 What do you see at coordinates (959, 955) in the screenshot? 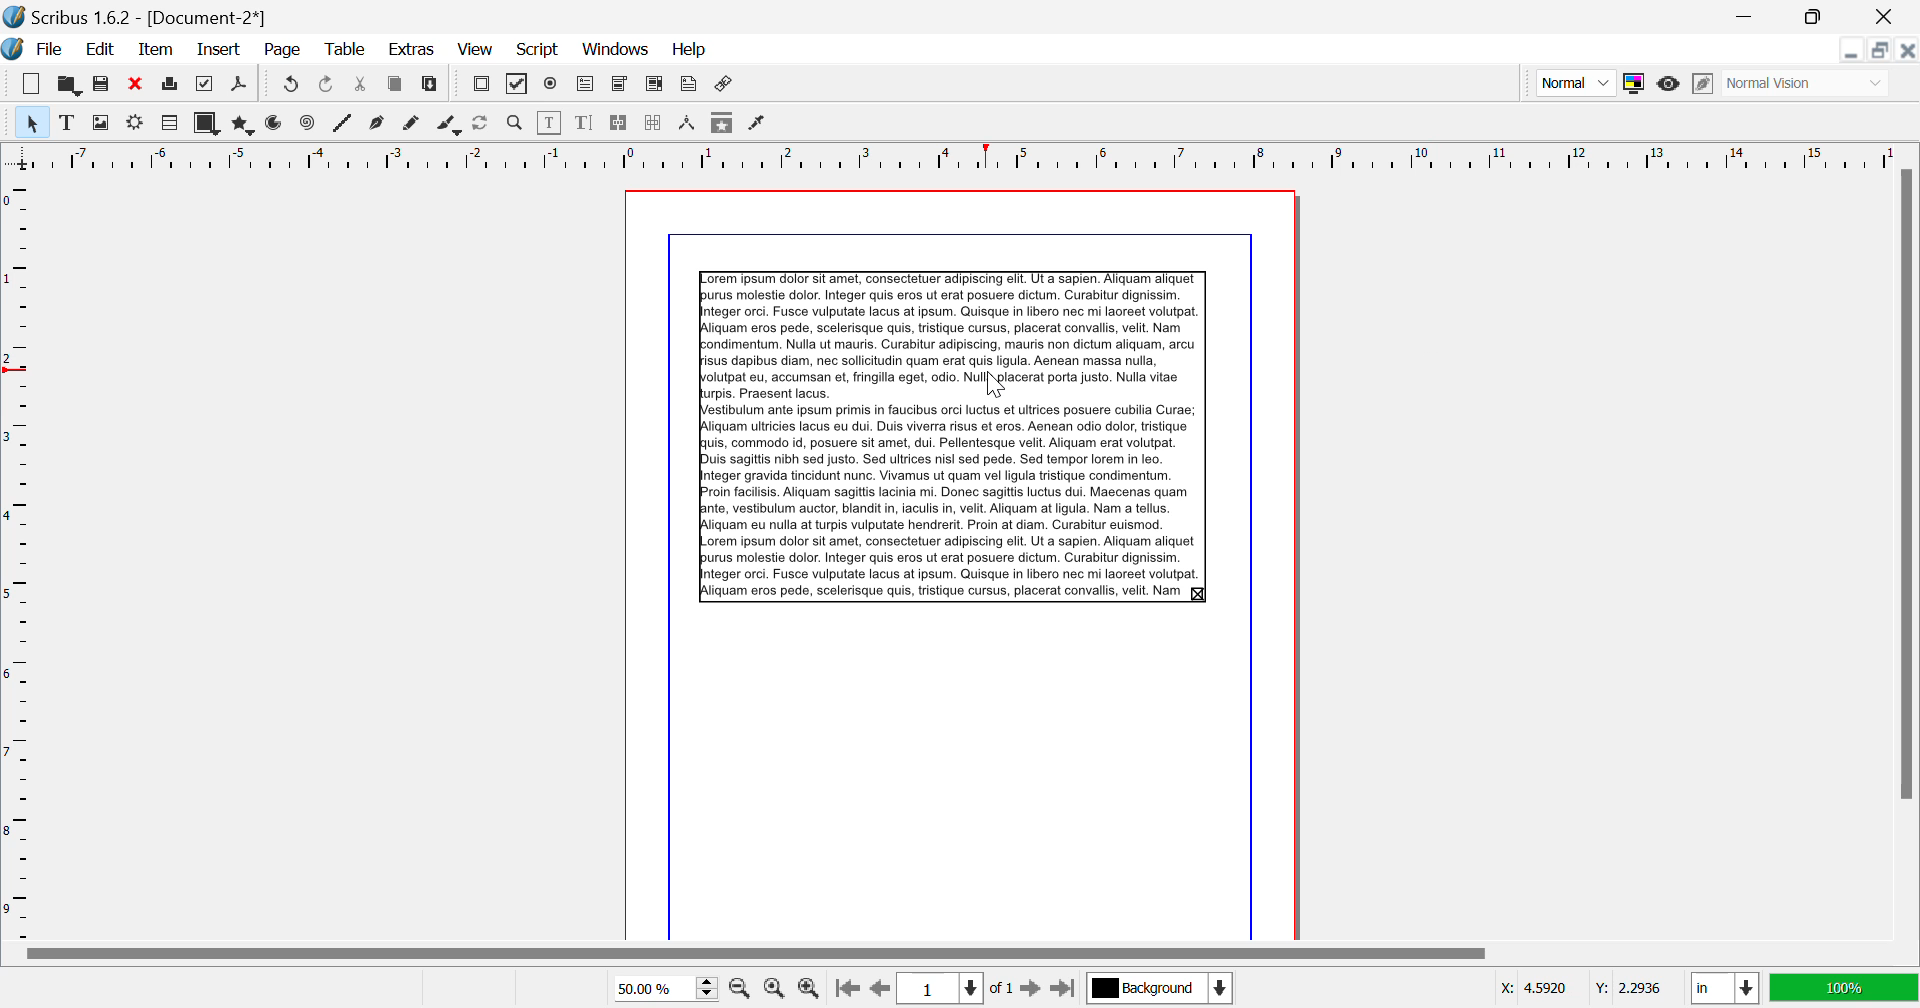
I see `Scroll Bar` at bounding box center [959, 955].